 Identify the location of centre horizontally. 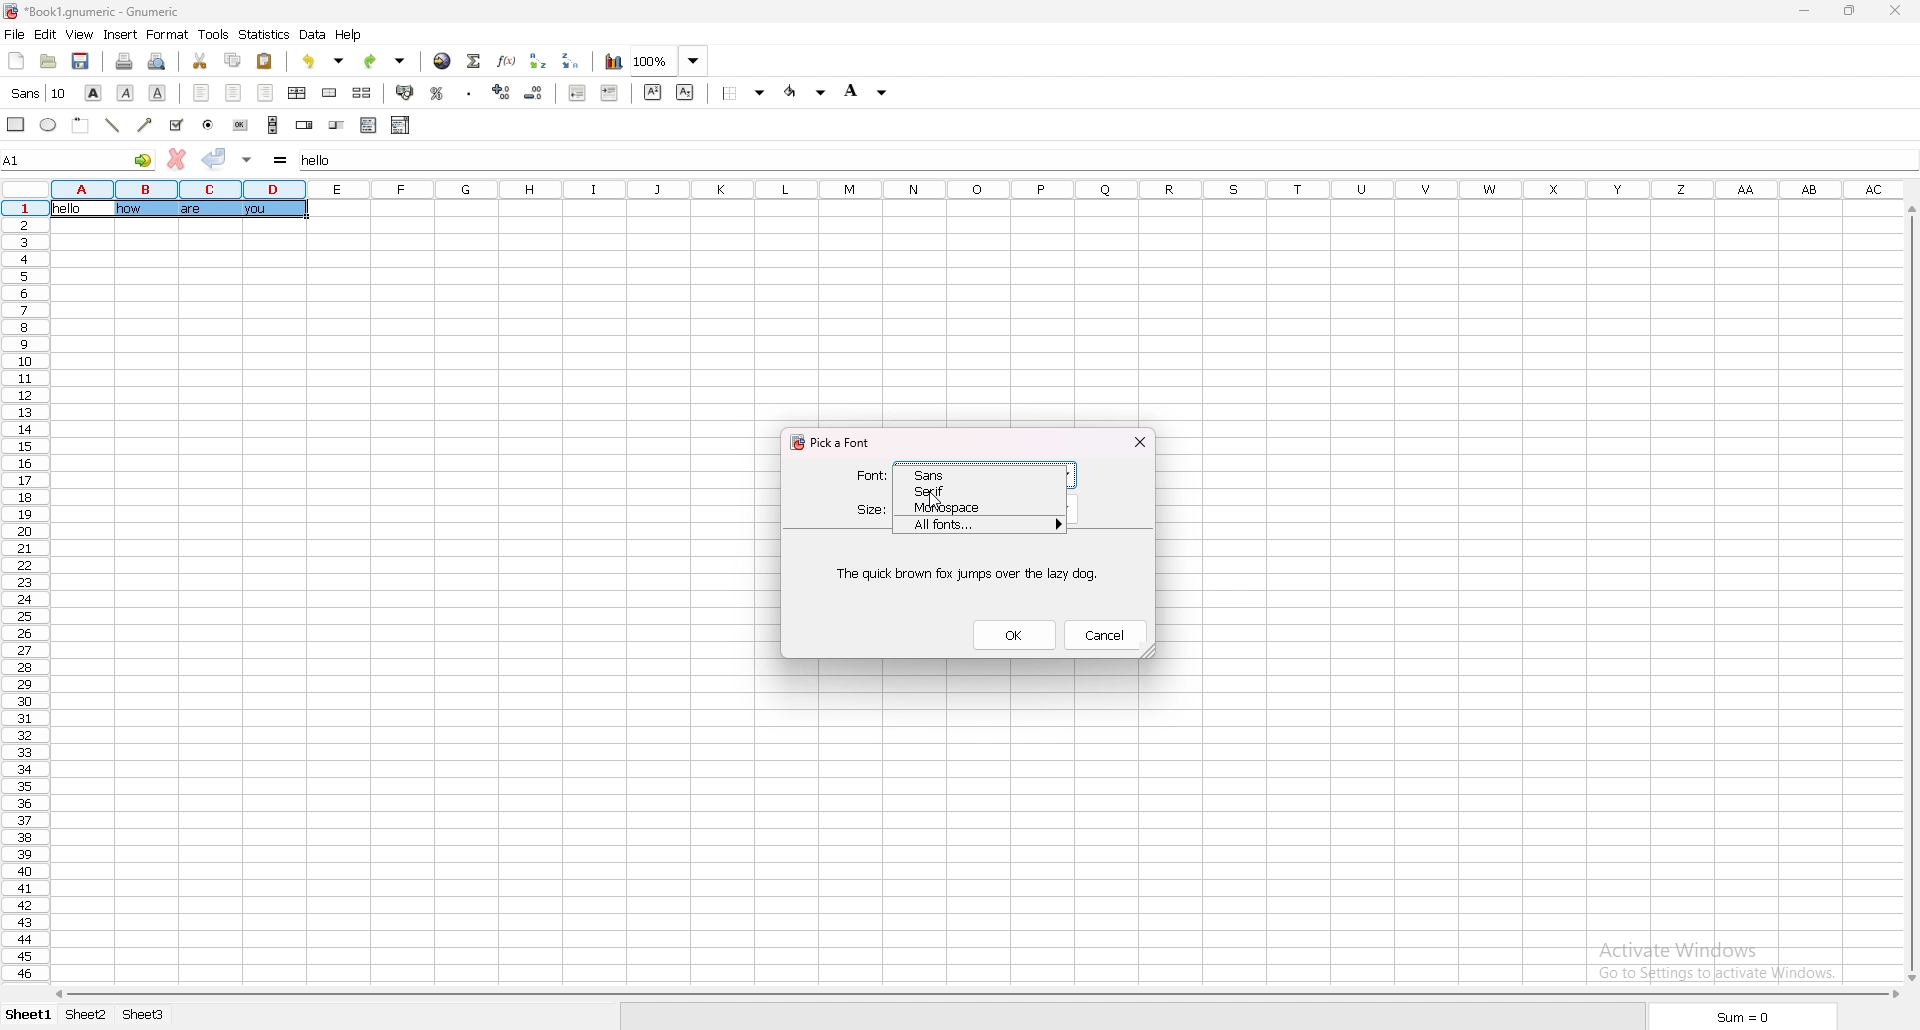
(298, 92).